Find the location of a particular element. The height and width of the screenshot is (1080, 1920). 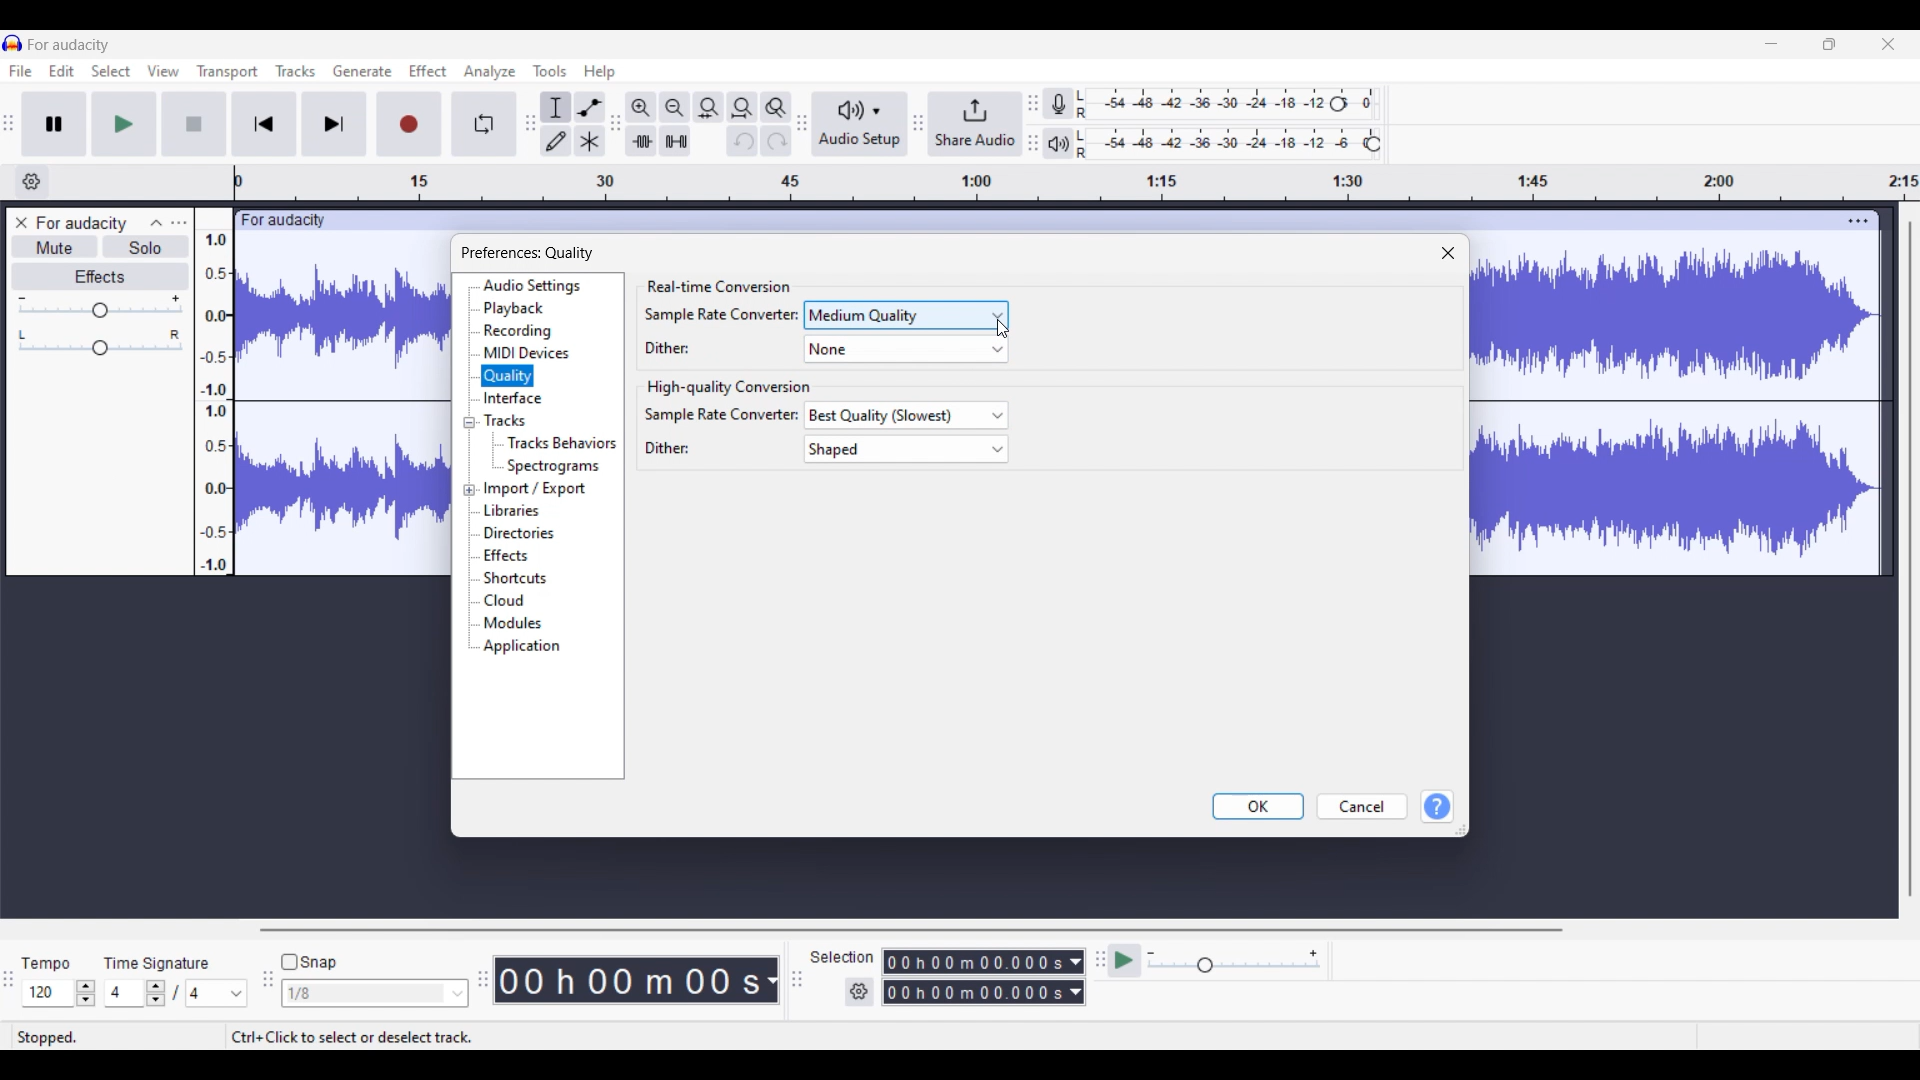

Tools menu is located at coordinates (549, 71).